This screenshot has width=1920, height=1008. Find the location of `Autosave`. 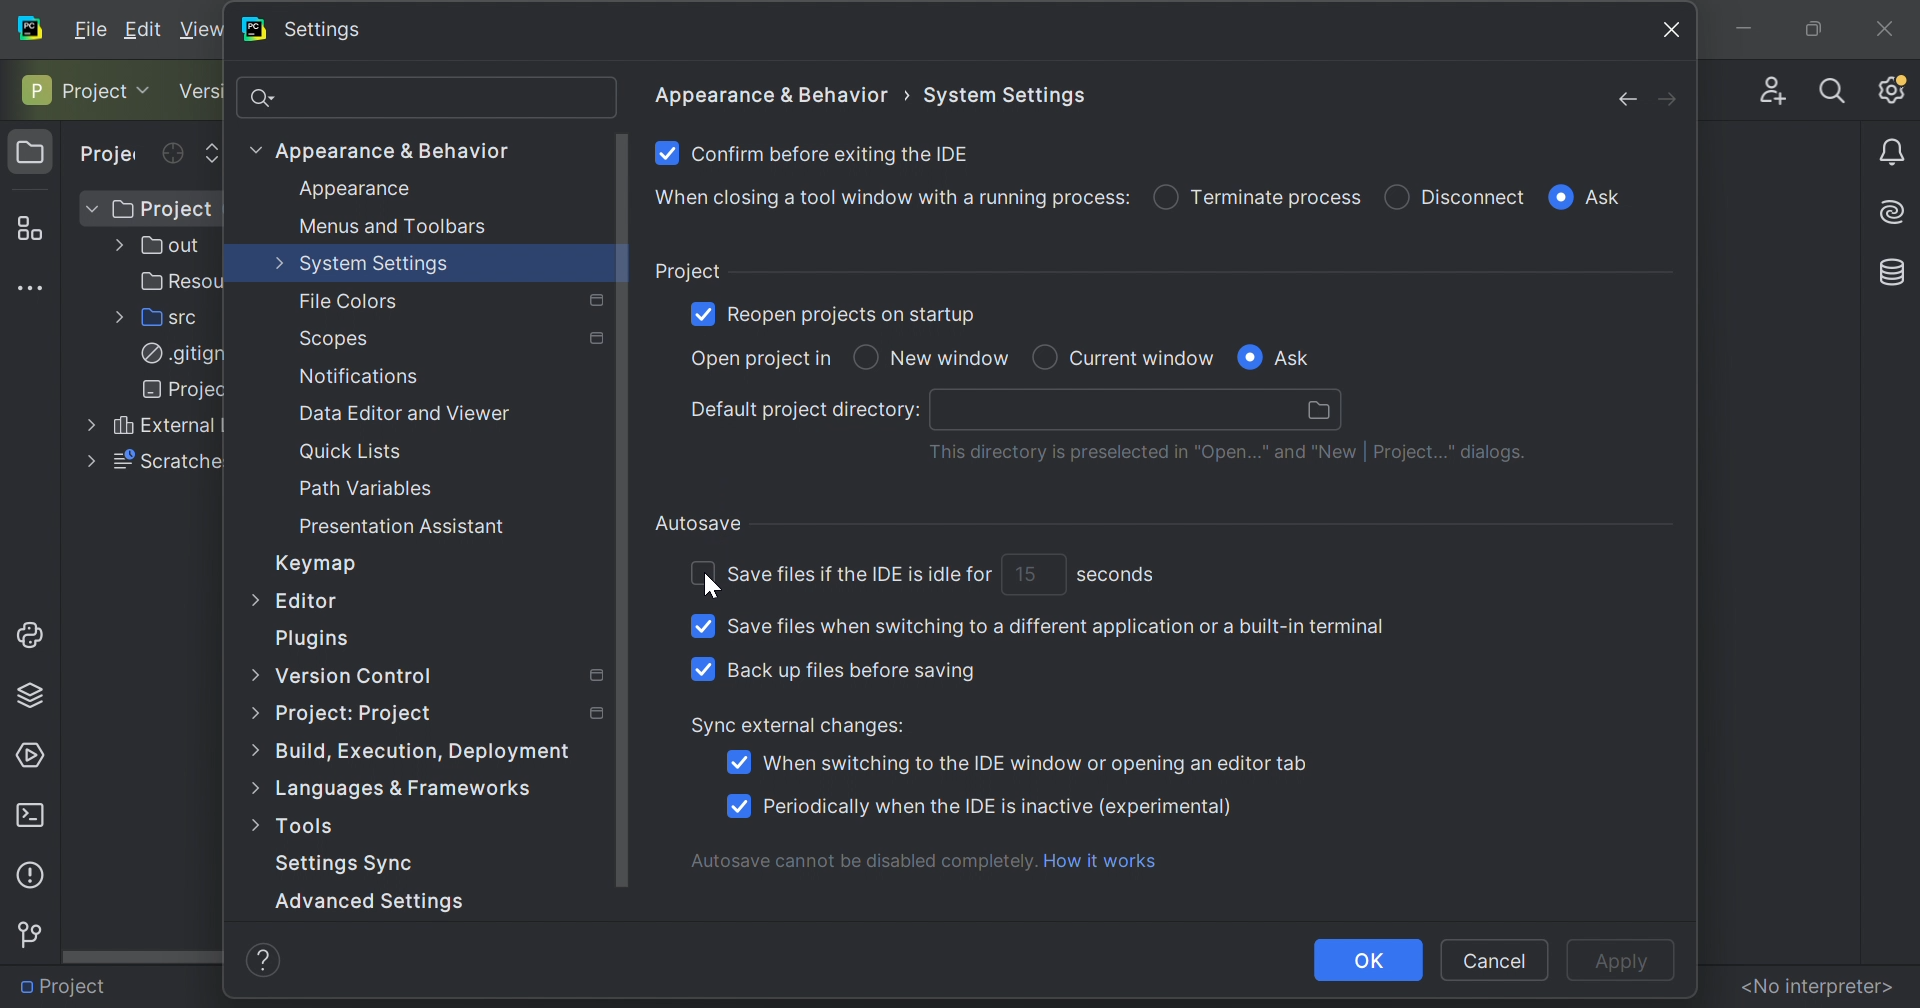

Autosave is located at coordinates (699, 523).